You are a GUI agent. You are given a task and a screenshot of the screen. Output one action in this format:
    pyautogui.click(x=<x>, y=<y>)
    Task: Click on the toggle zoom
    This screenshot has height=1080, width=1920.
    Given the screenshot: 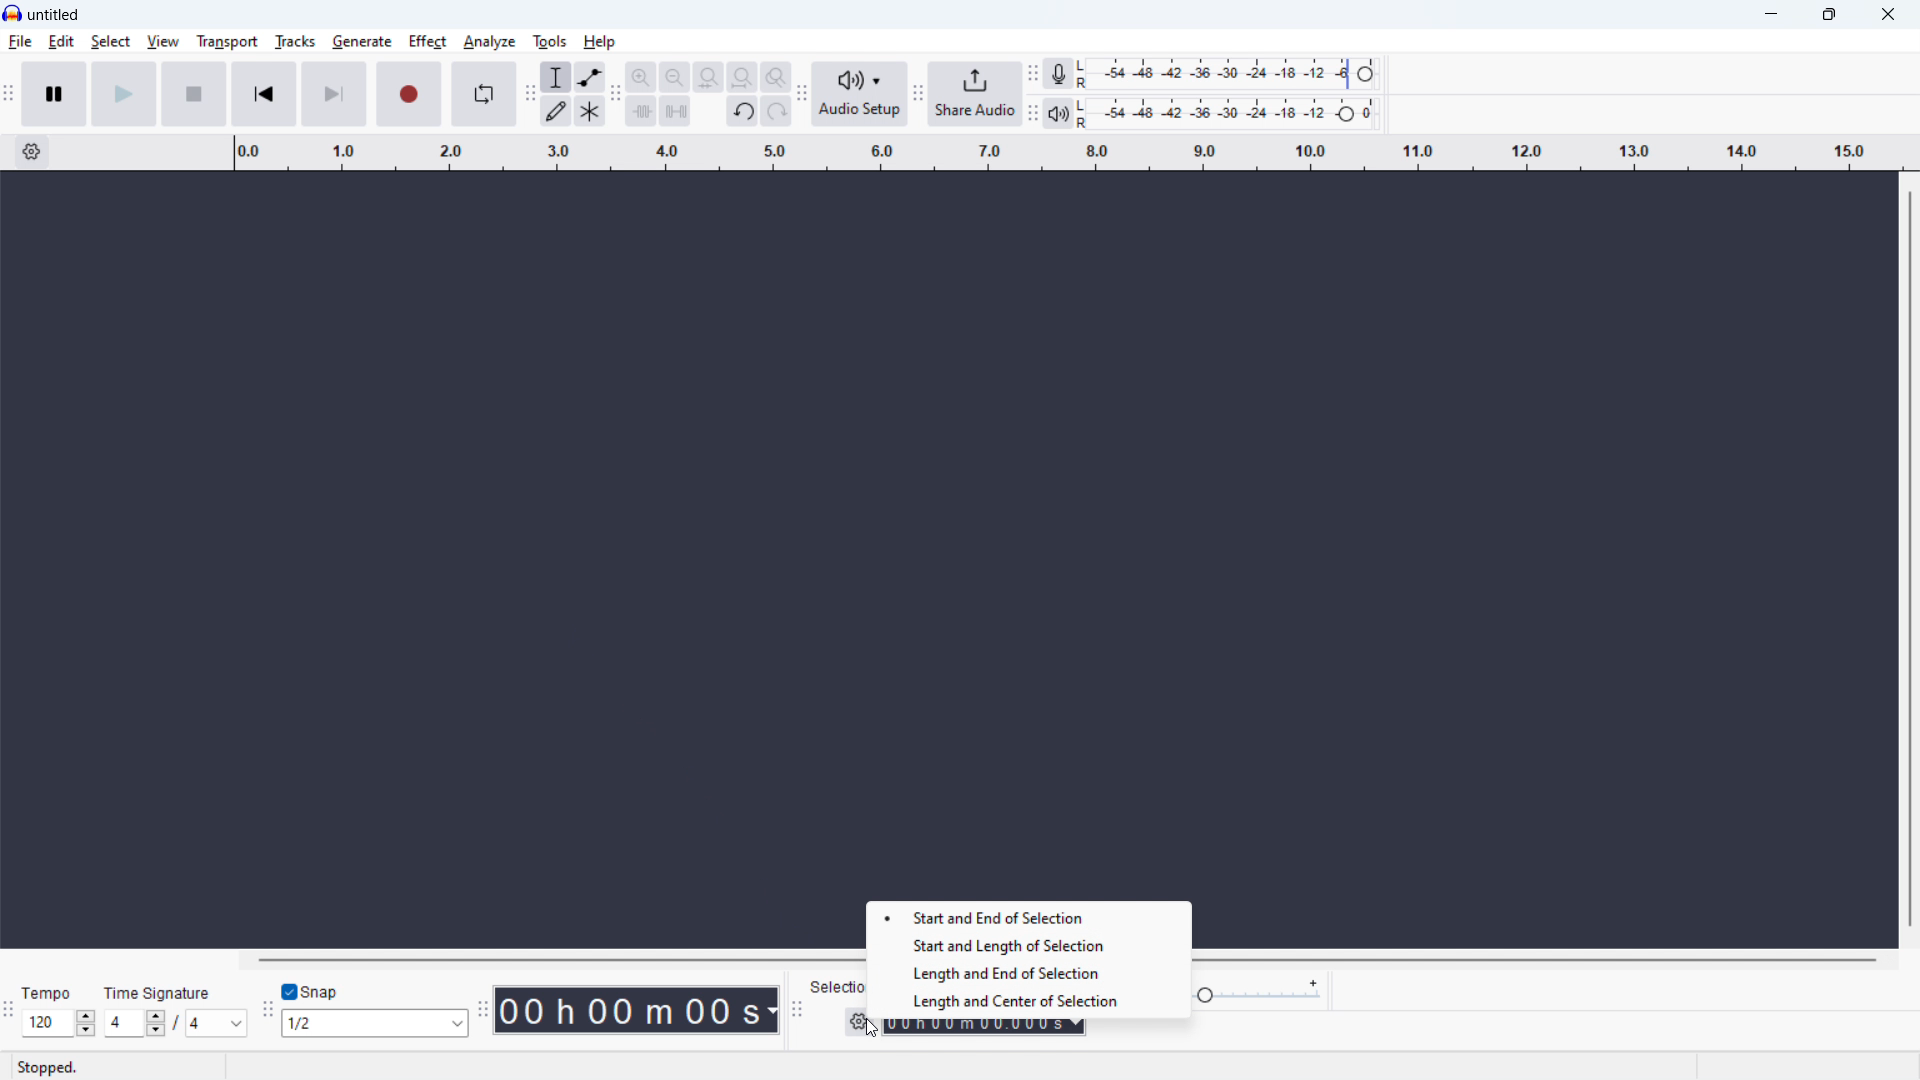 What is the action you would take?
    pyautogui.click(x=777, y=77)
    